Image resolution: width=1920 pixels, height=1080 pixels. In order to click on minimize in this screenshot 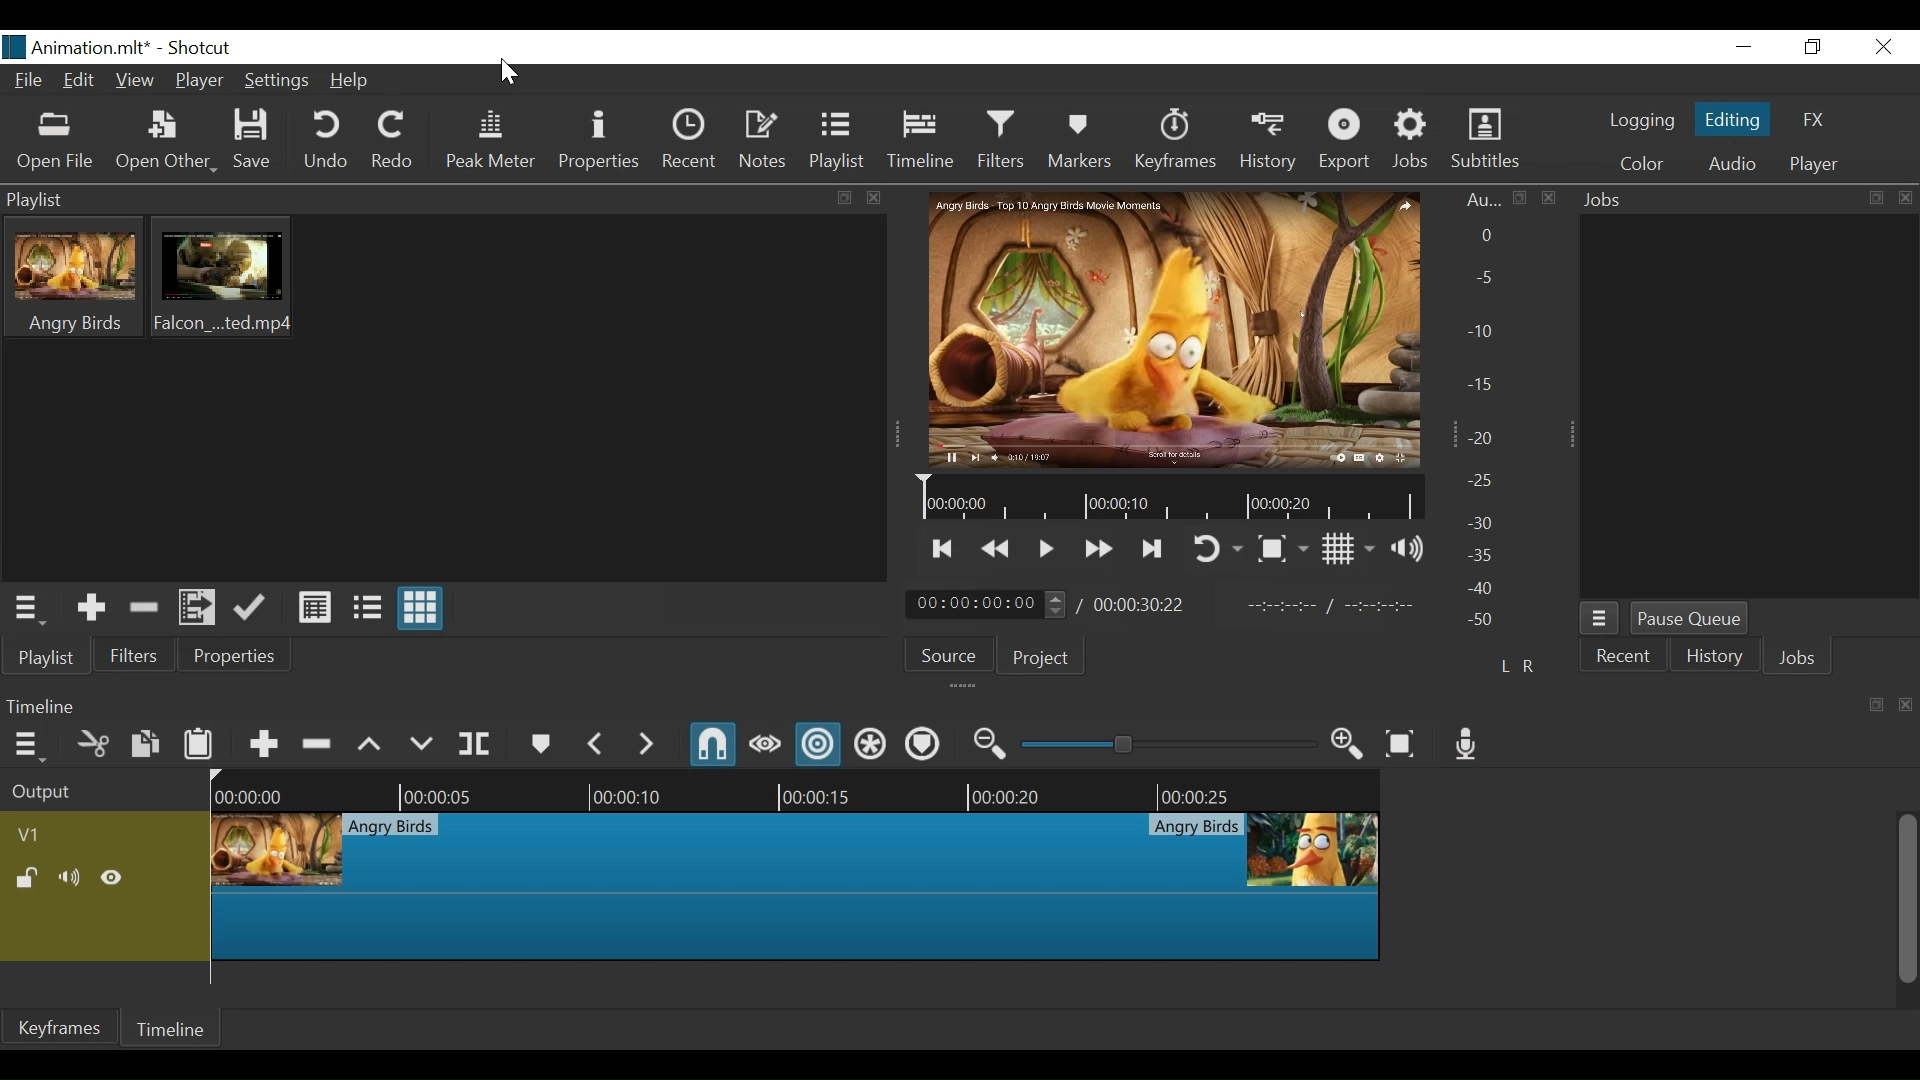, I will do `click(1747, 47)`.